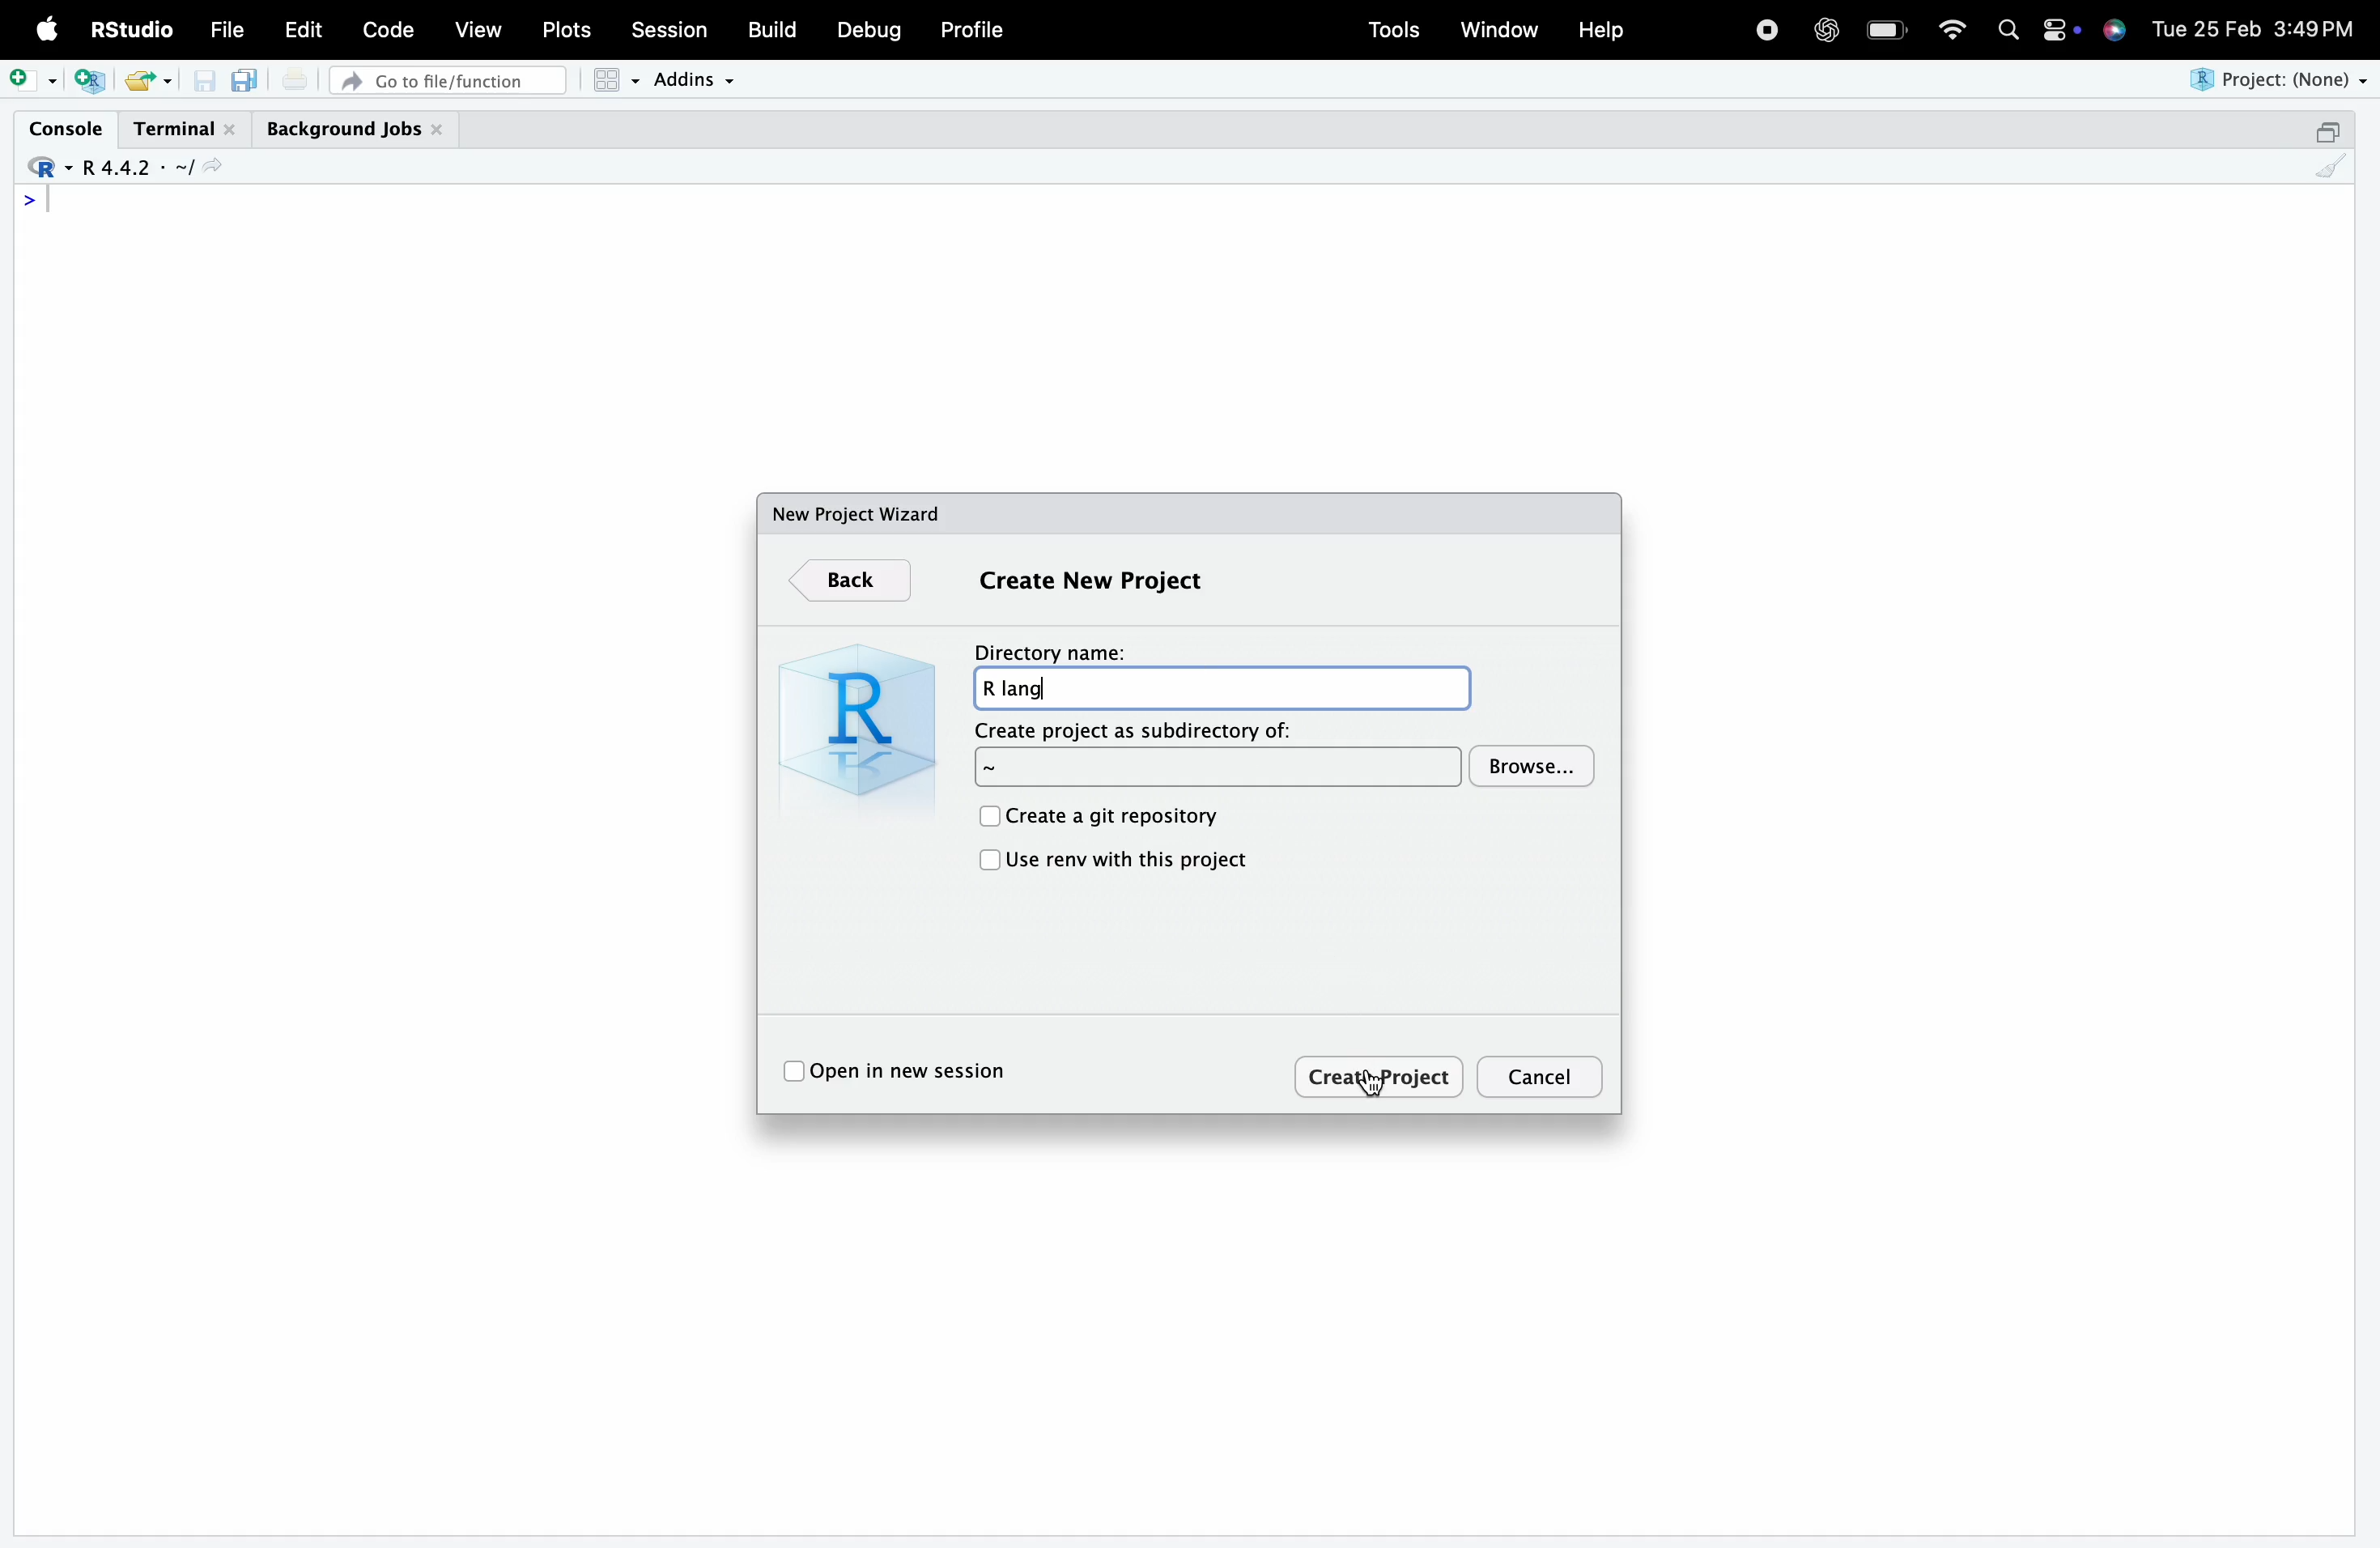 The width and height of the screenshot is (2380, 1548). I want to click on settings, so click(2059, 30).